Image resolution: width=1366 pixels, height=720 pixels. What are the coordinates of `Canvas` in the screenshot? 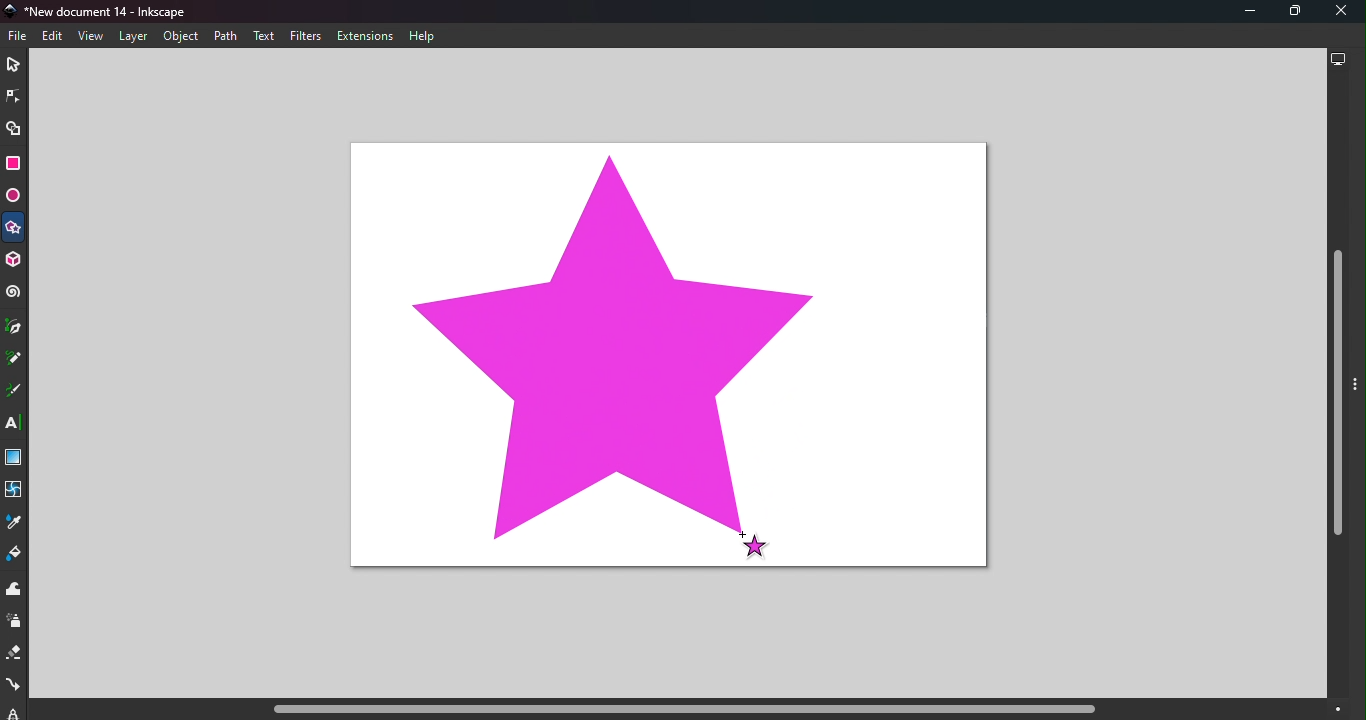 It's located at (672, 355).